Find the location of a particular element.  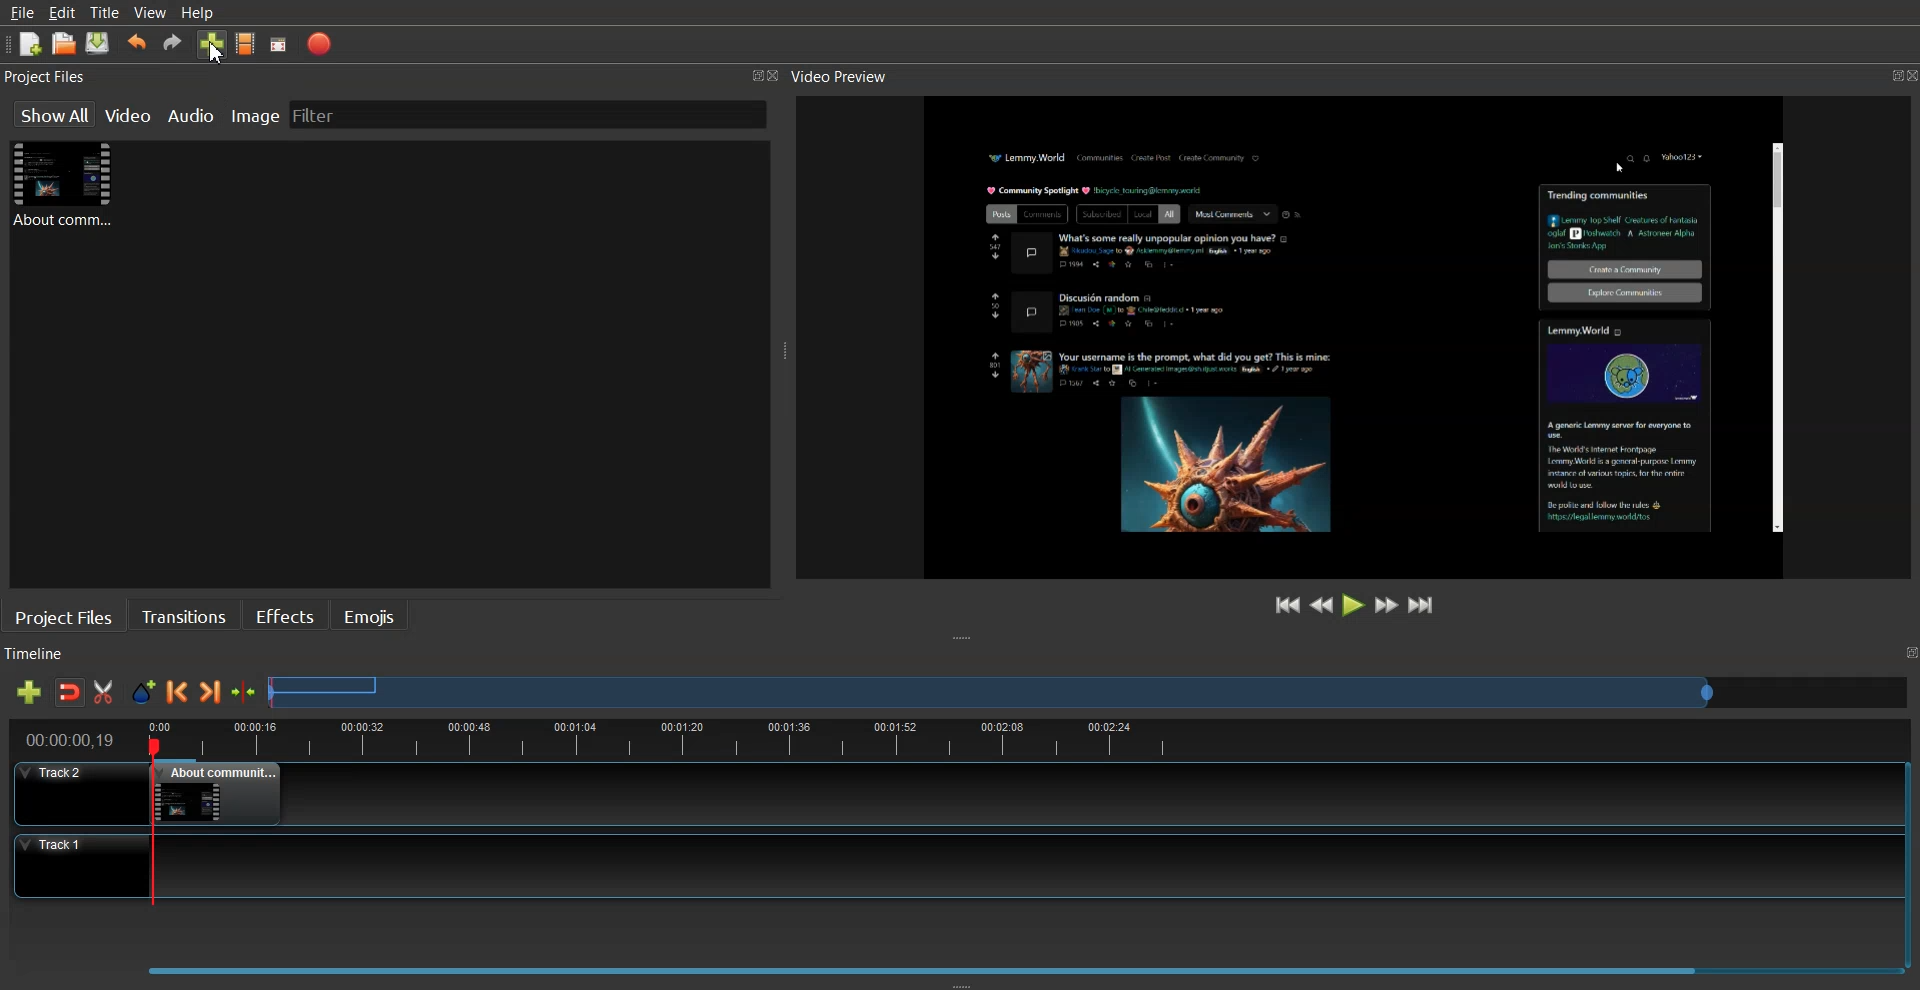

Fast Forward is located at coordinates (1387, 604).